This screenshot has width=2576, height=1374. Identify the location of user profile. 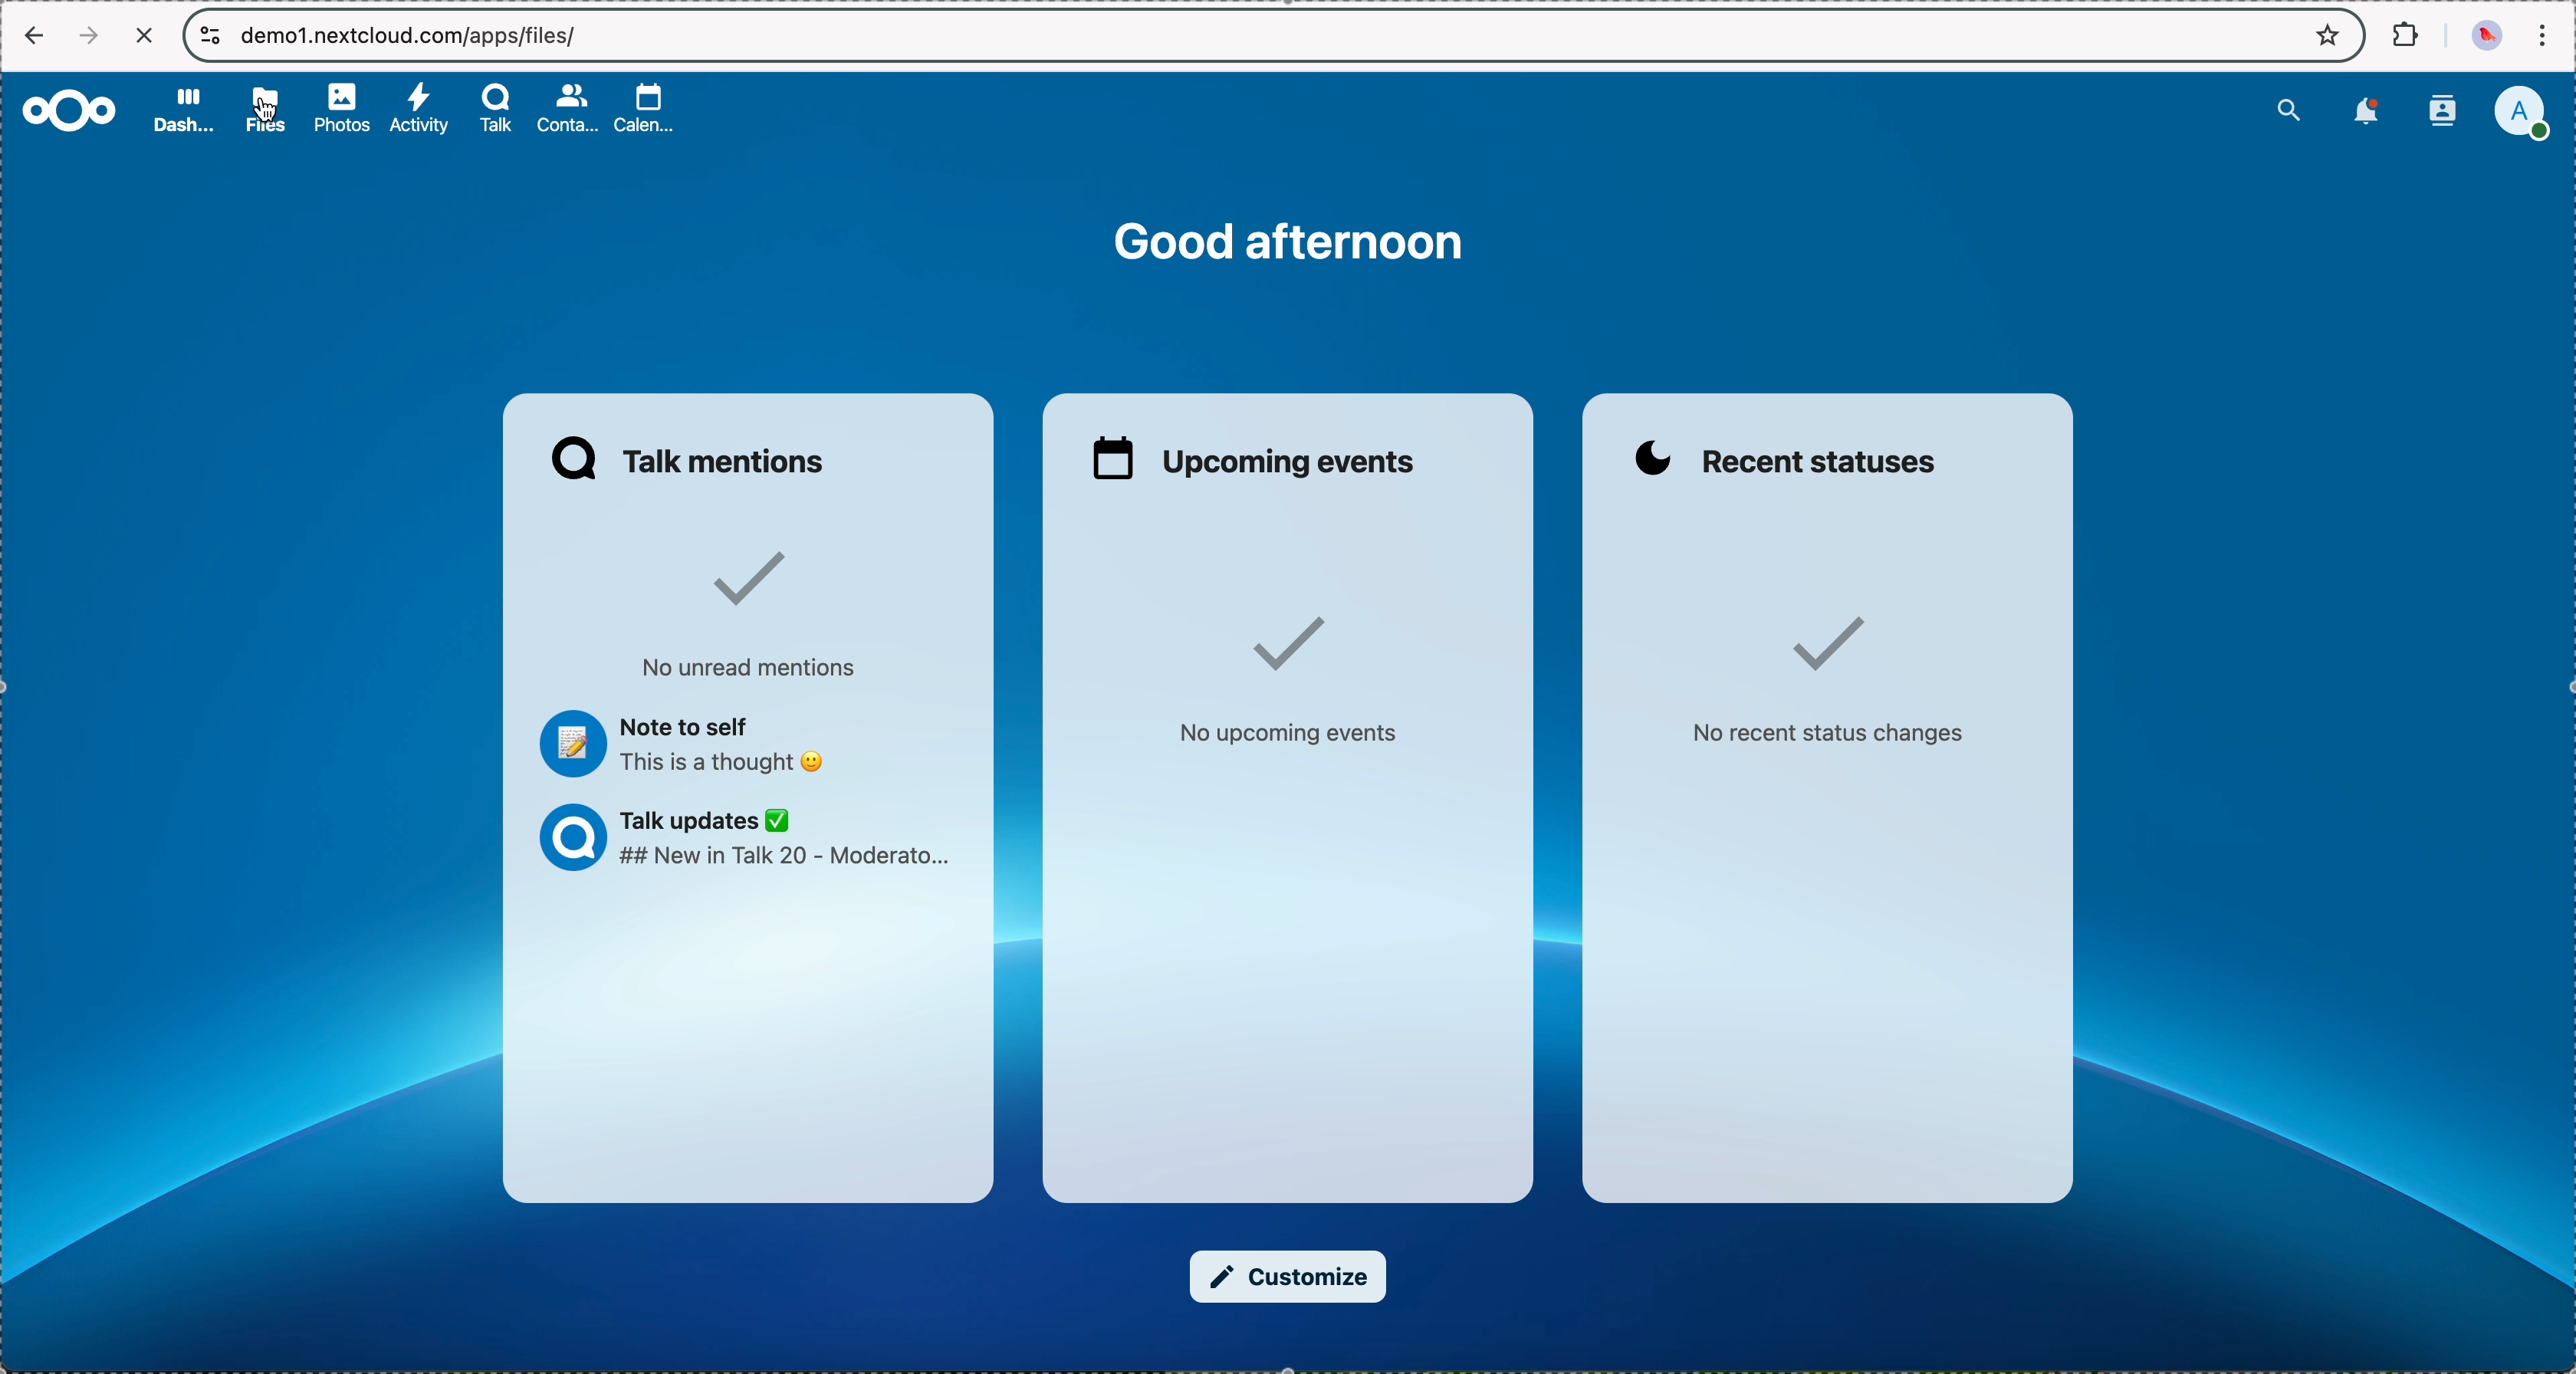
(2531, 112).